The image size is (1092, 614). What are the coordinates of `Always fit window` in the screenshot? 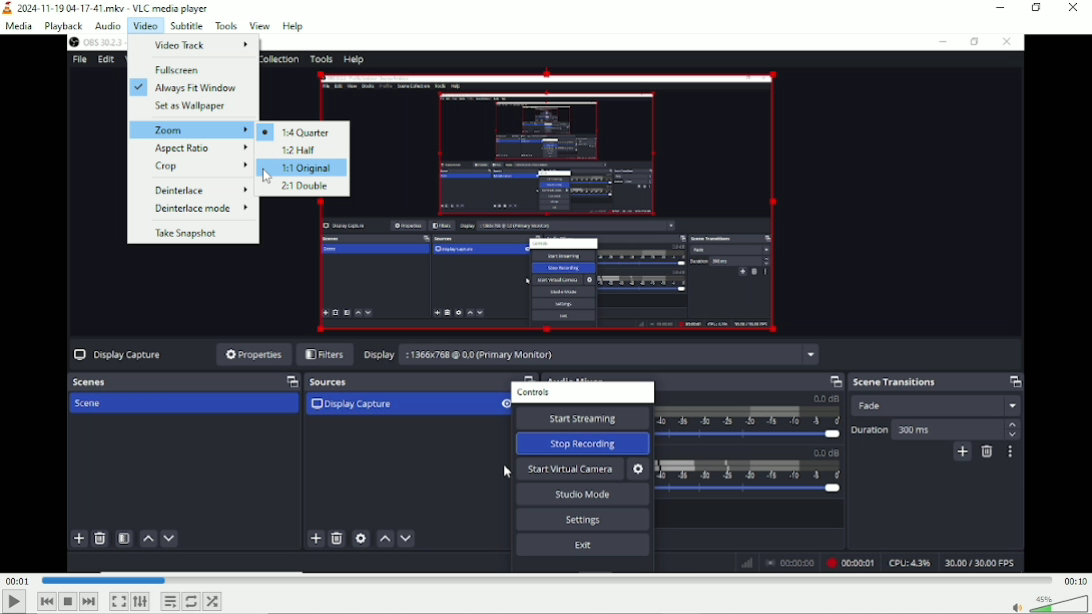 It's located at (186, 86).